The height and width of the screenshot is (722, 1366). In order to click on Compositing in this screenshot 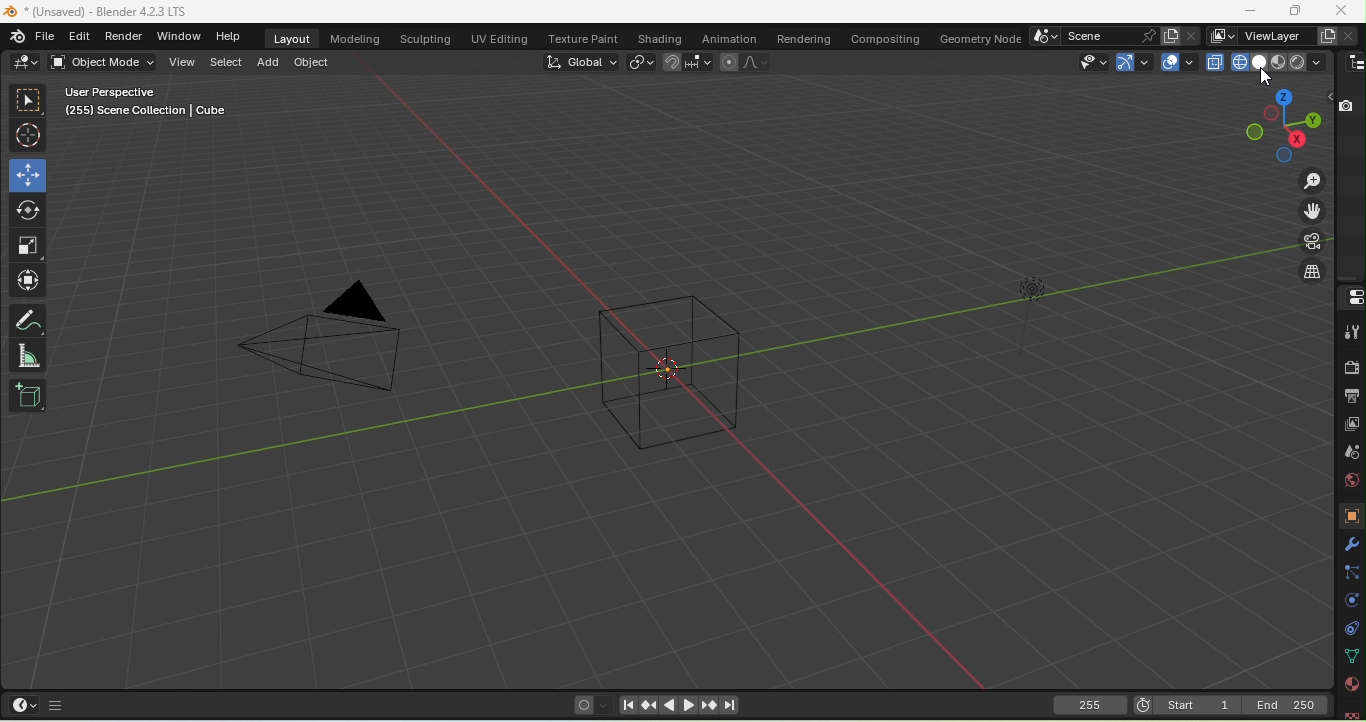, I will do `click(885, 38)`.